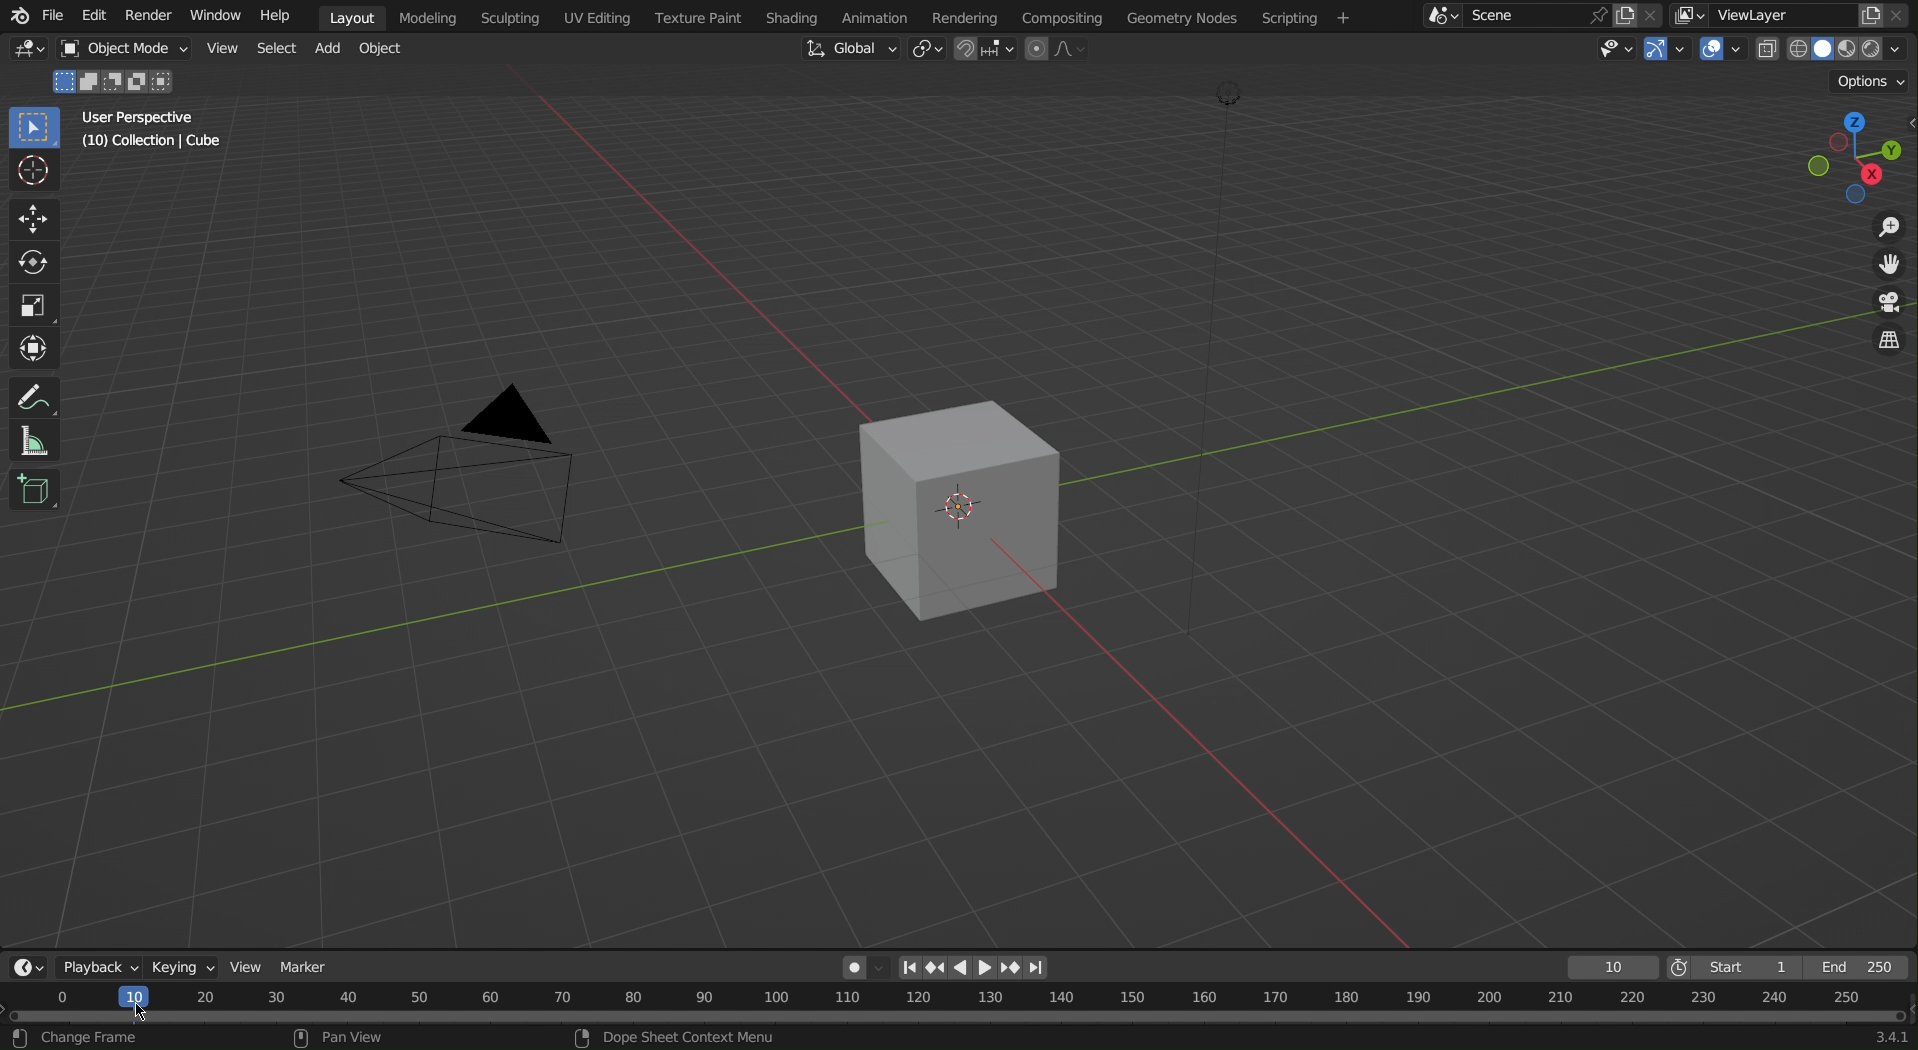 This screenshot has width=1918, height=1050. Describe the element at coordinates (120, 48) in the screenshot. I see `Object Mode` at that location.